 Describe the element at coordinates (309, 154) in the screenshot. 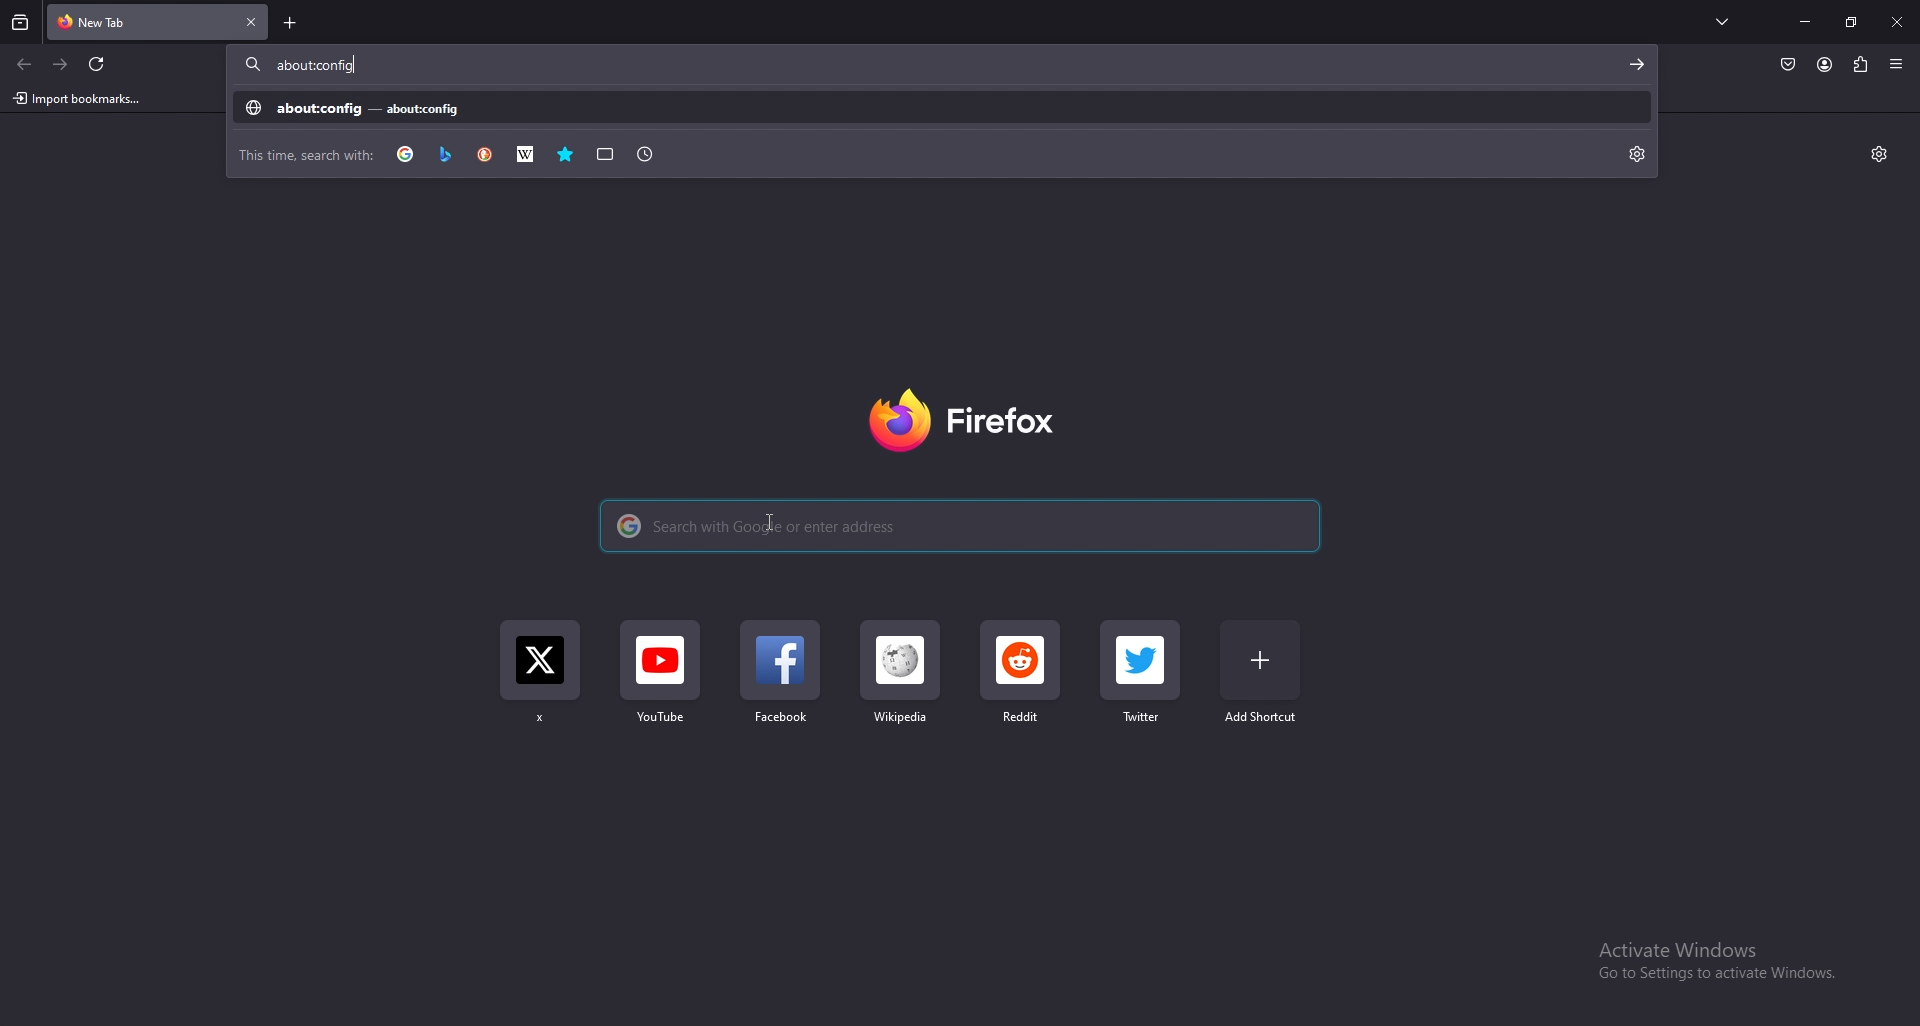

I see `this time search with` at that location.